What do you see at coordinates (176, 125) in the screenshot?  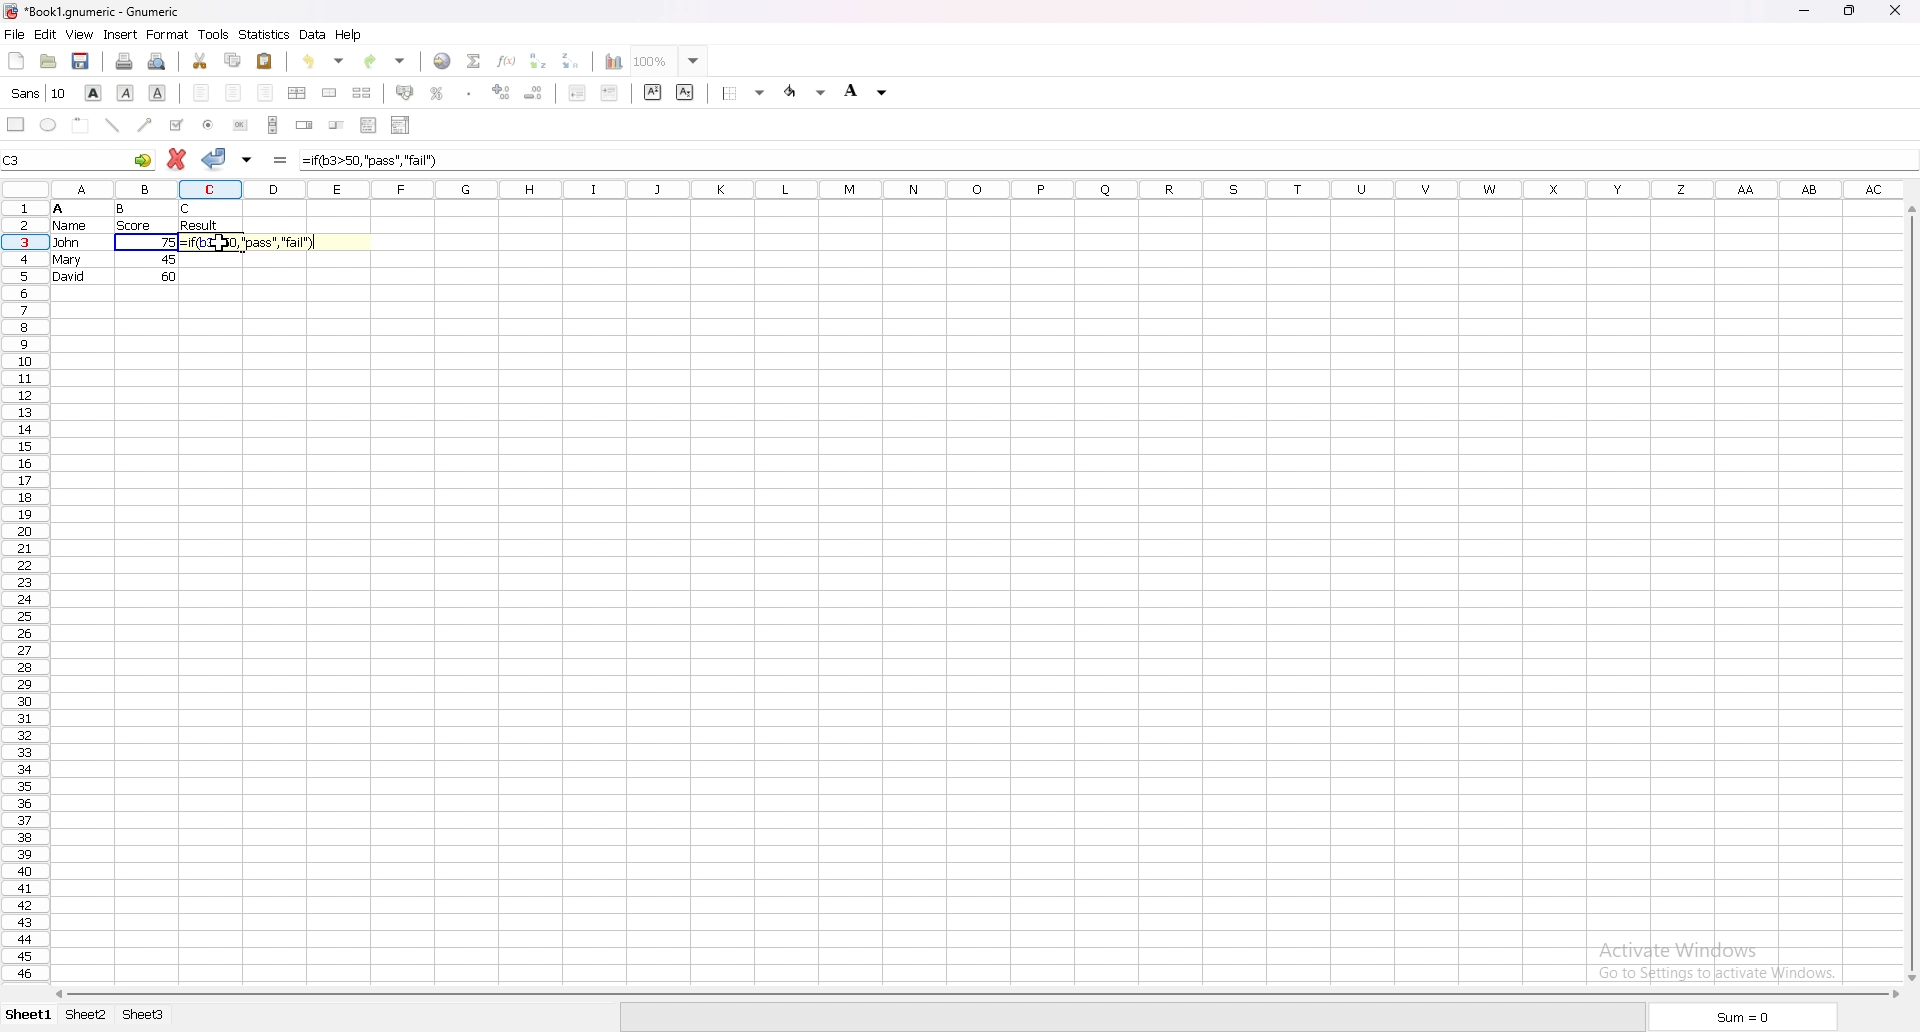 I see `checkbox` at bounding box center [176, 125].